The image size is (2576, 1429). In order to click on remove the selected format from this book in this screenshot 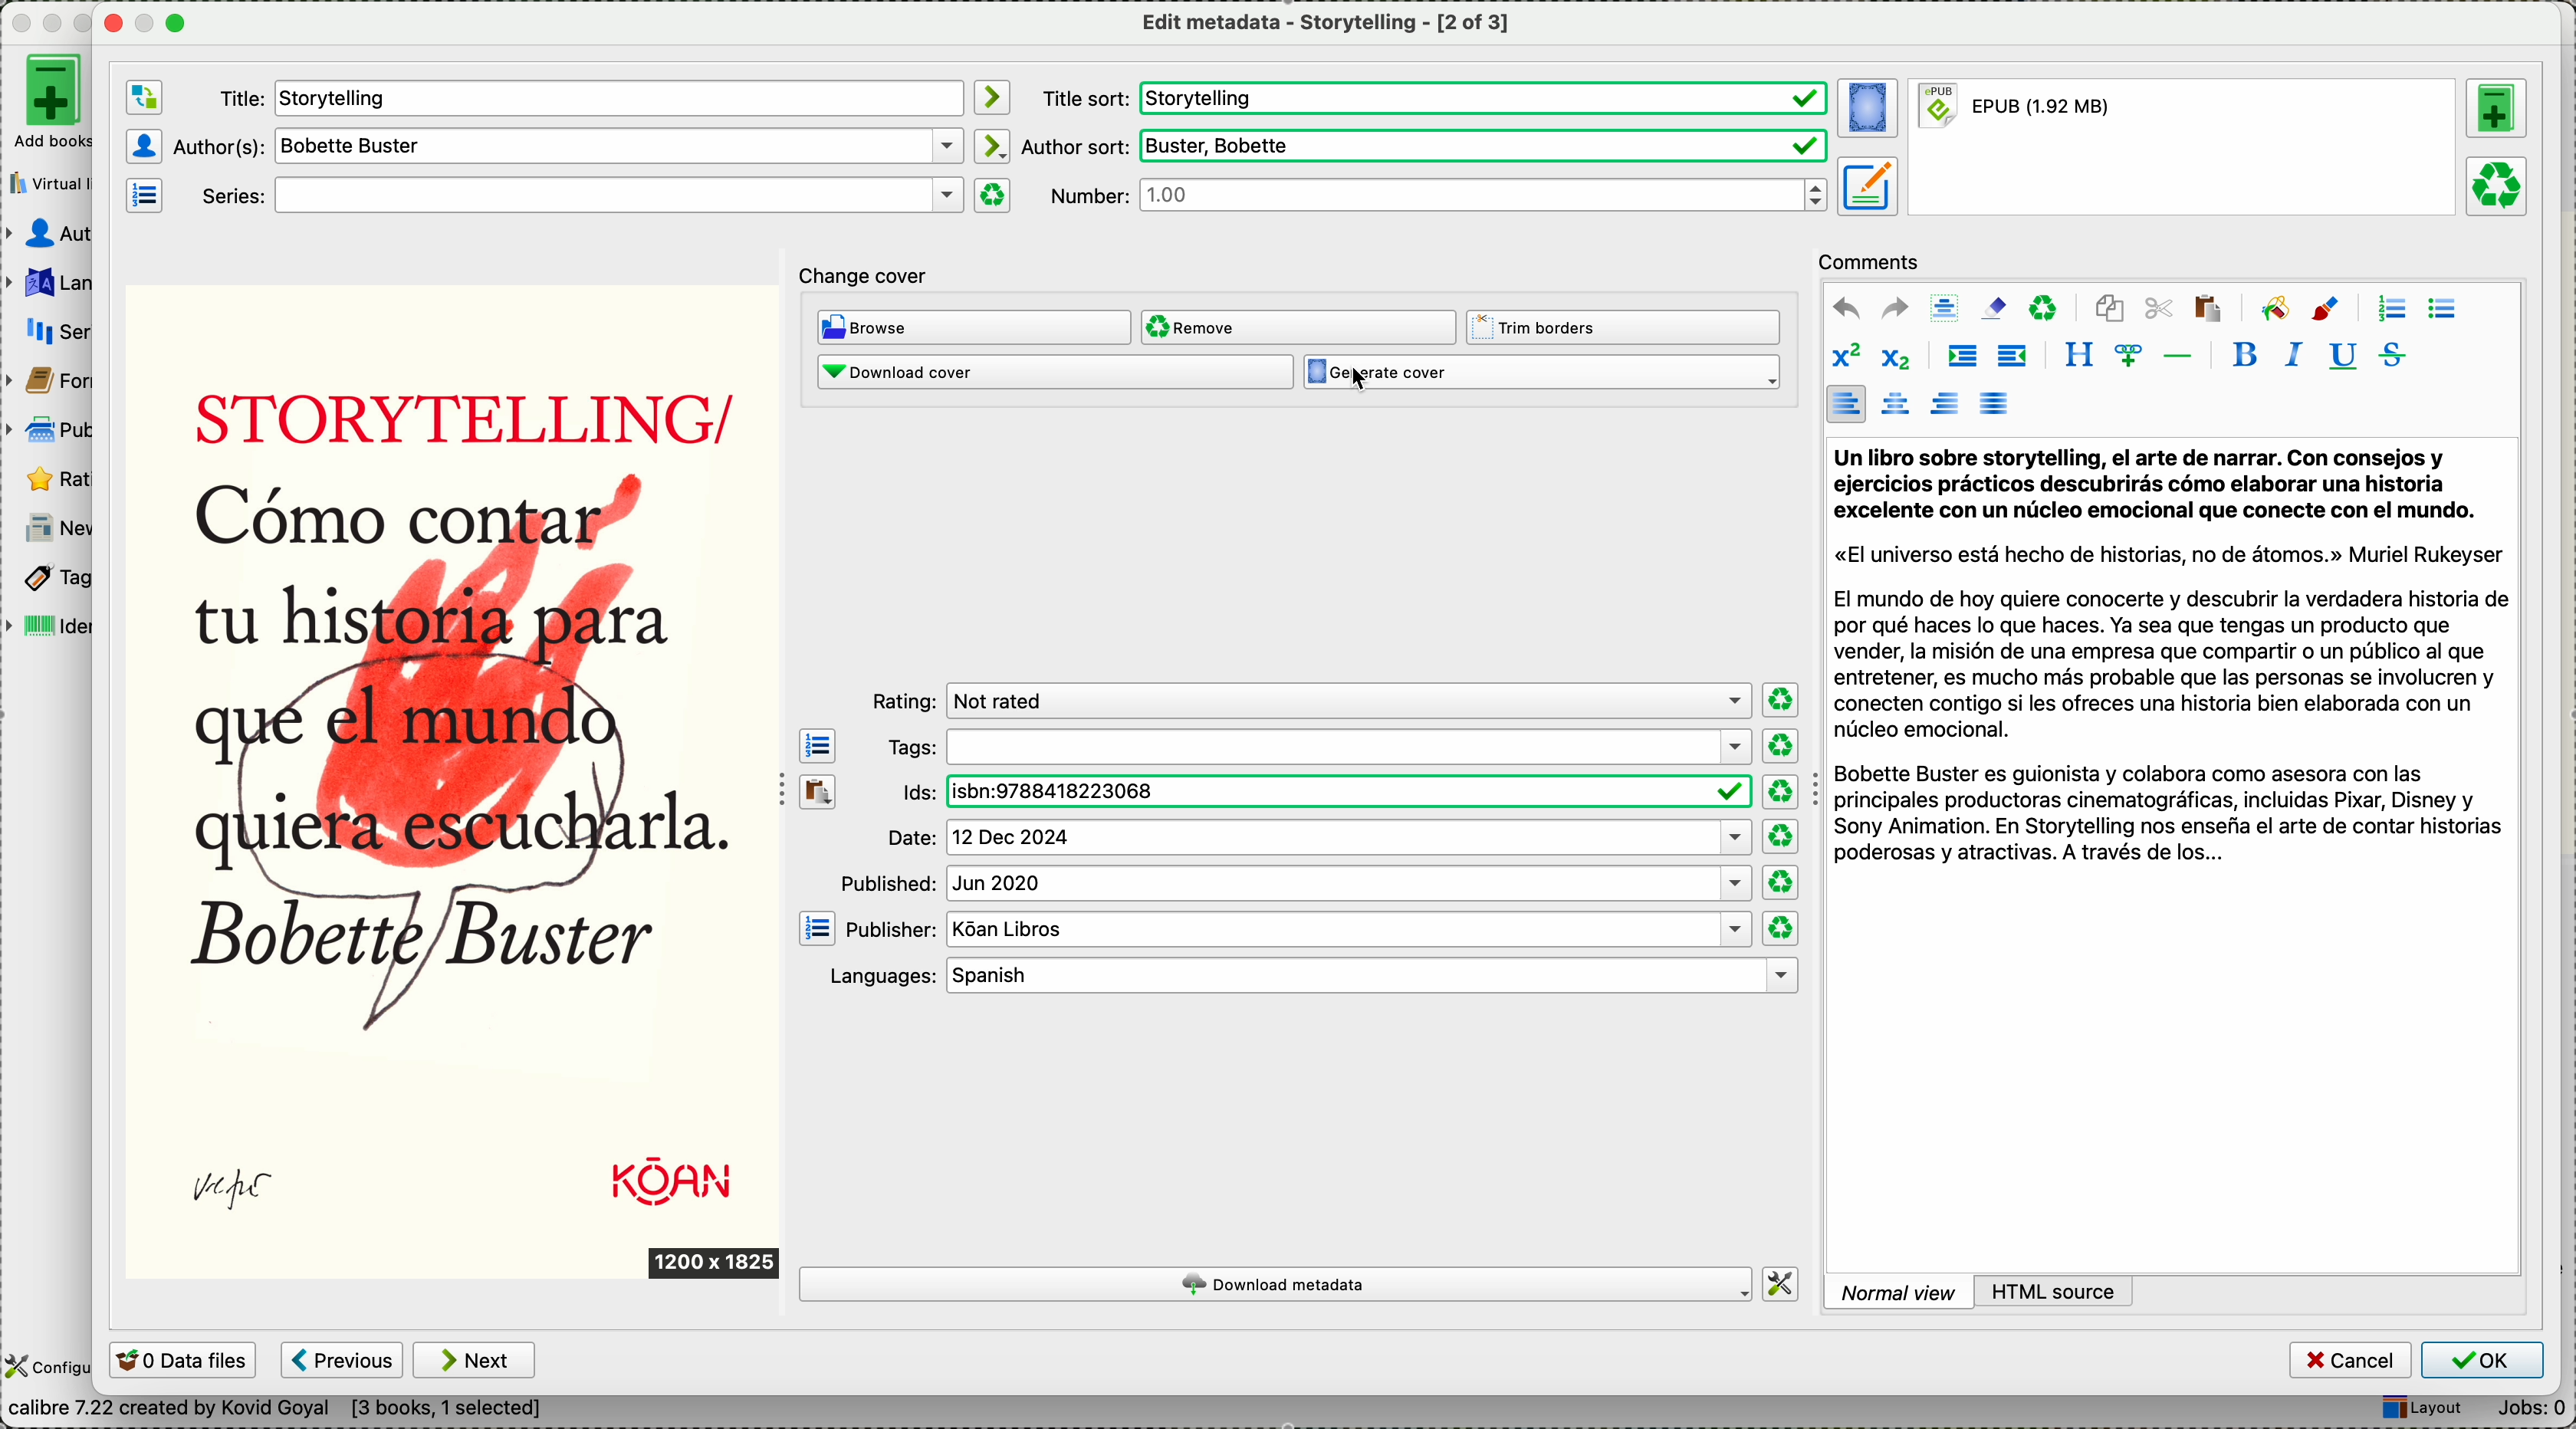, I will do `click(2499, 187)`.